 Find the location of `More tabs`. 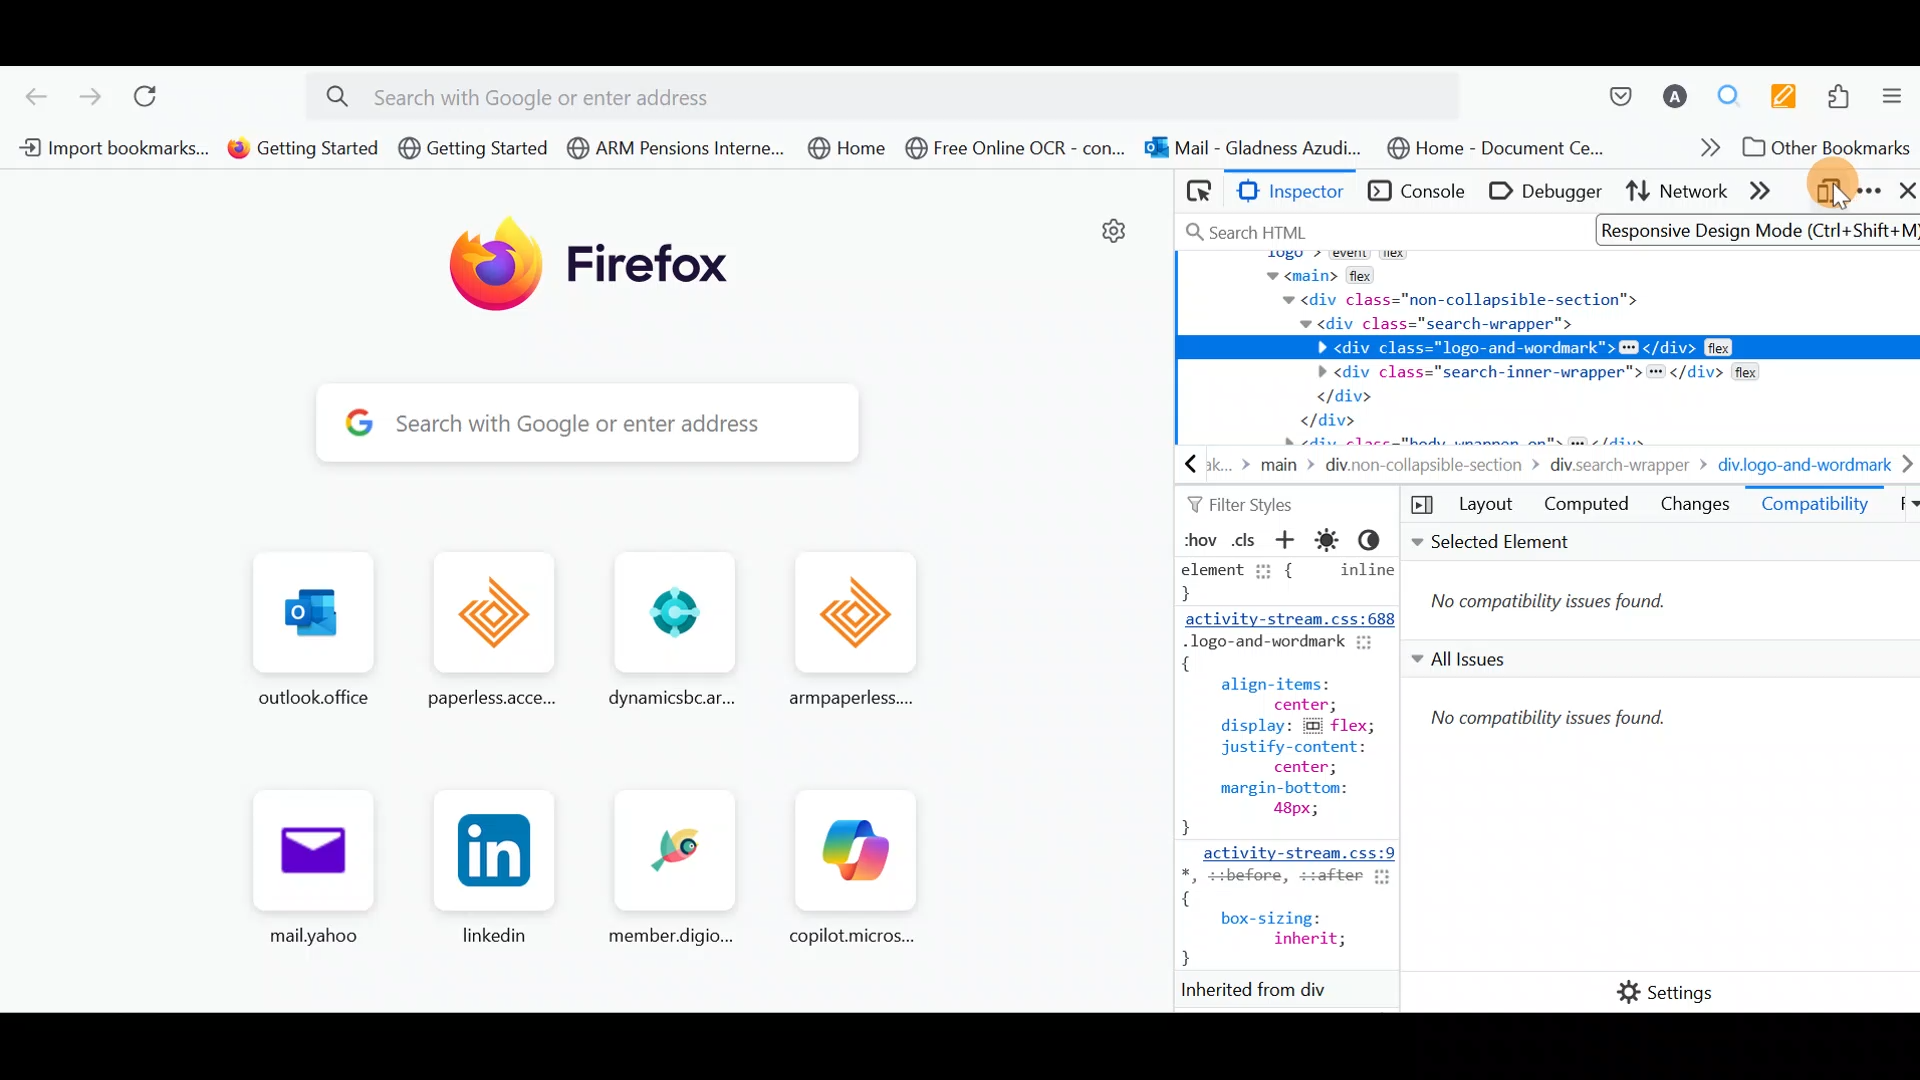

More tabs is located at coordinates (1771, 194).